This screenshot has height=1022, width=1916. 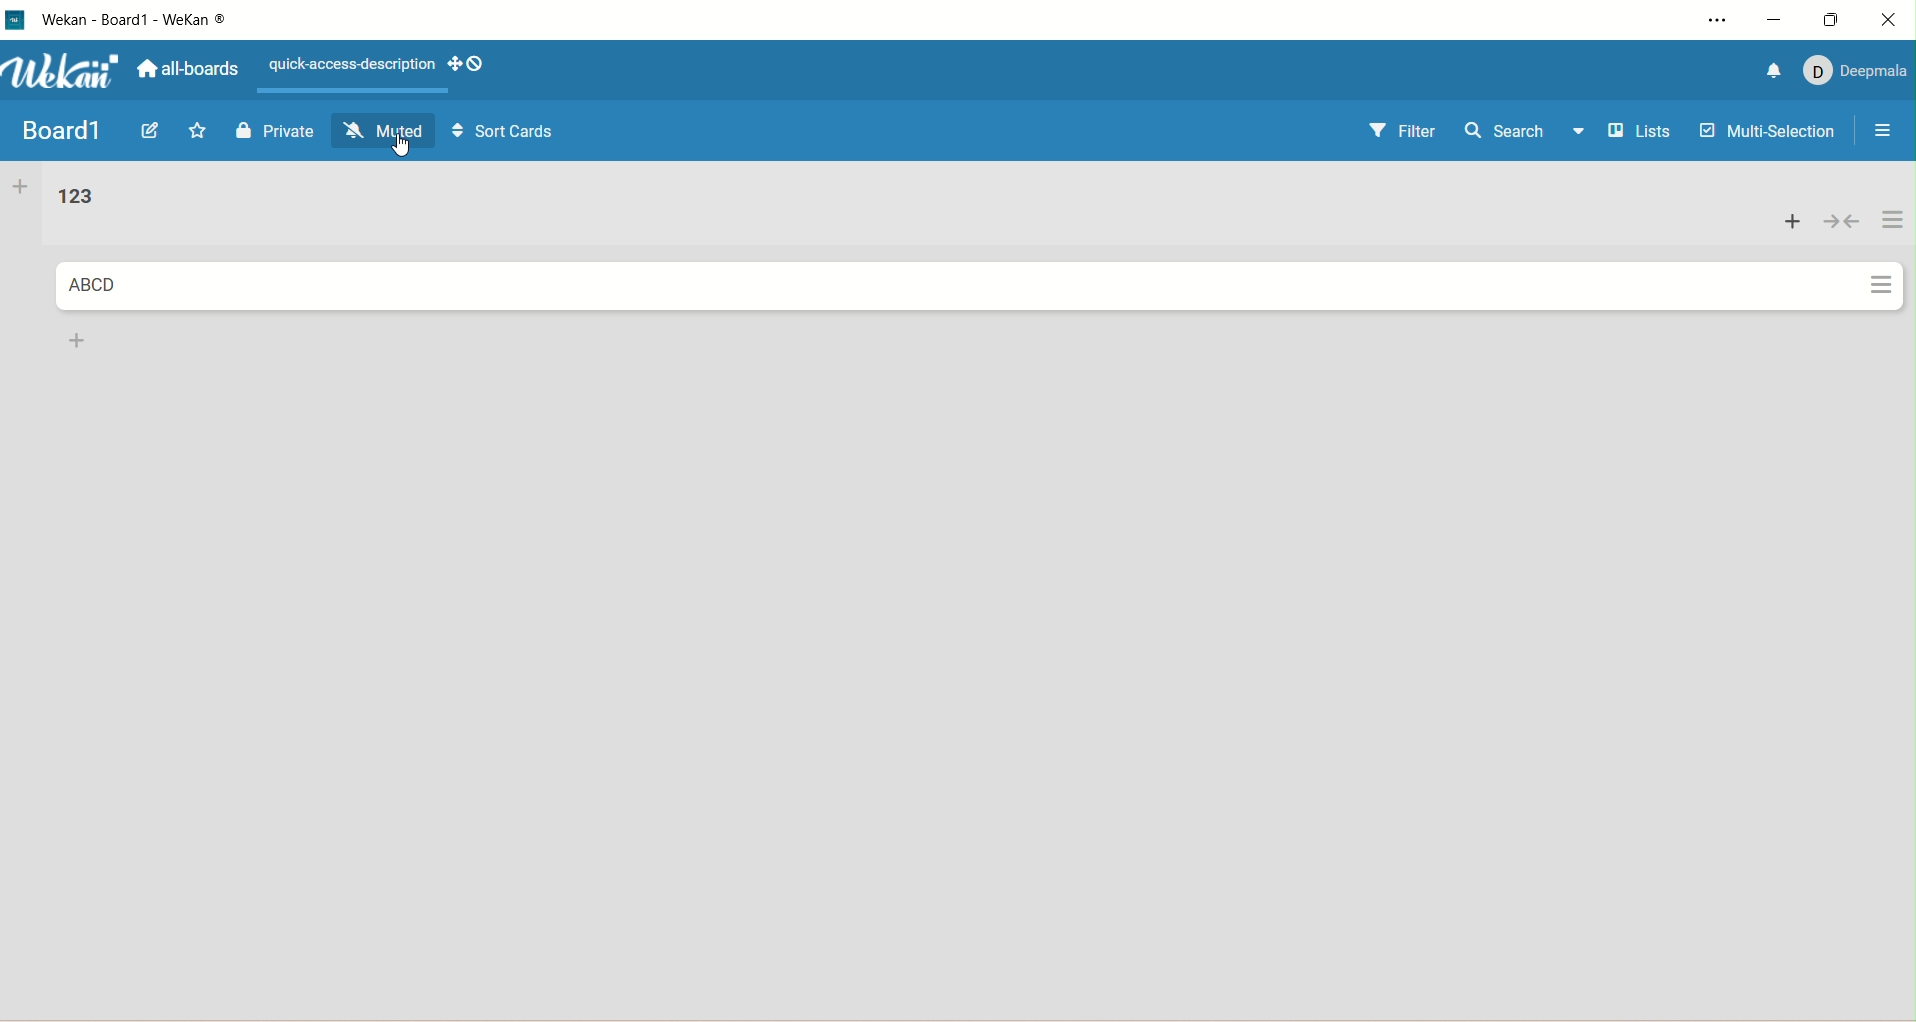 I want to click on add card, so click(x=73, y=340).